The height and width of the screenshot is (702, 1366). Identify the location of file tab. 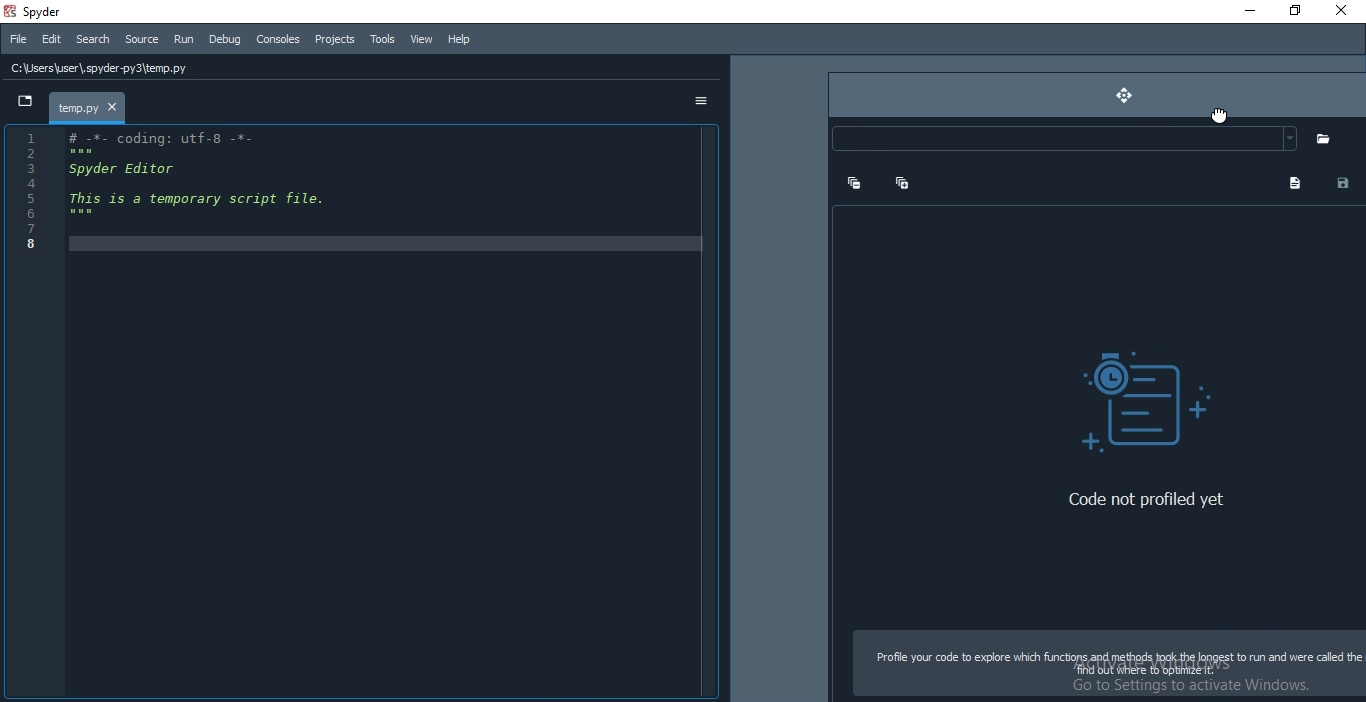
(97, 107).